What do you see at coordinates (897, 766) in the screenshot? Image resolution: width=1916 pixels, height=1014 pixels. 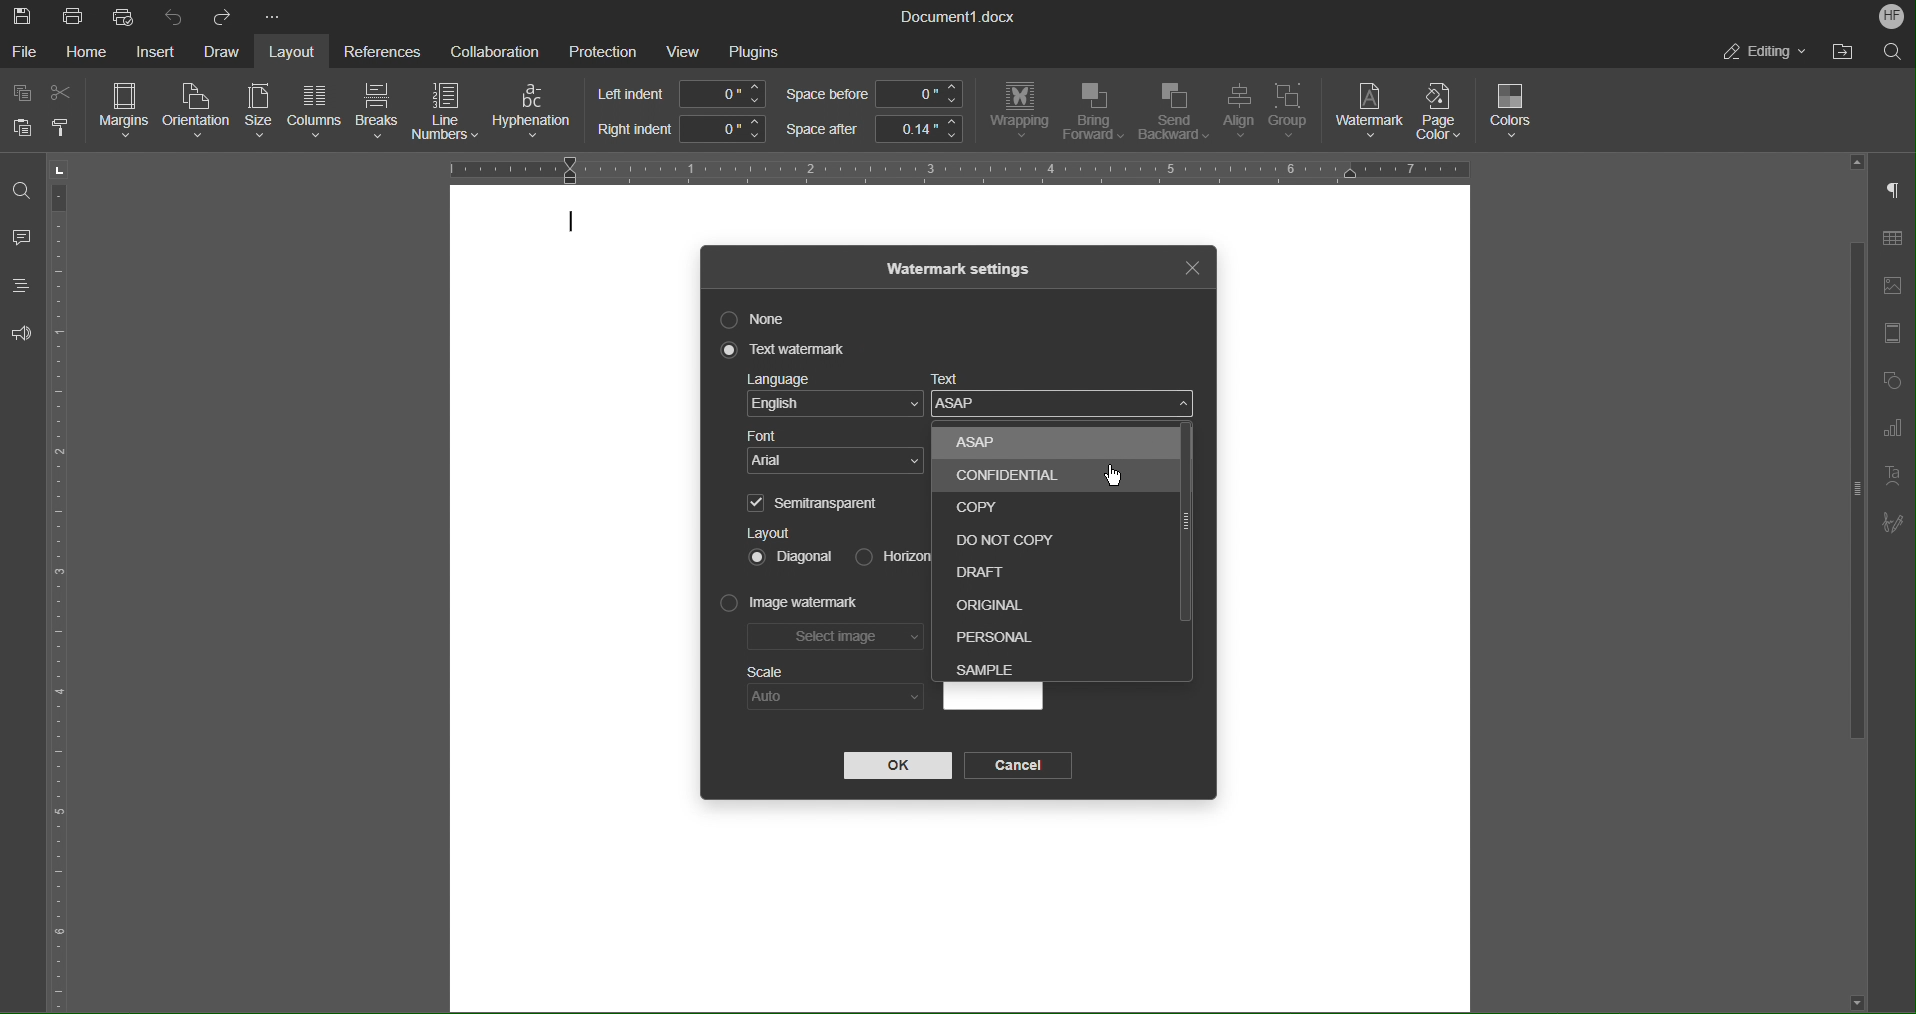 I see `OK` at bounding box center [897, 766].